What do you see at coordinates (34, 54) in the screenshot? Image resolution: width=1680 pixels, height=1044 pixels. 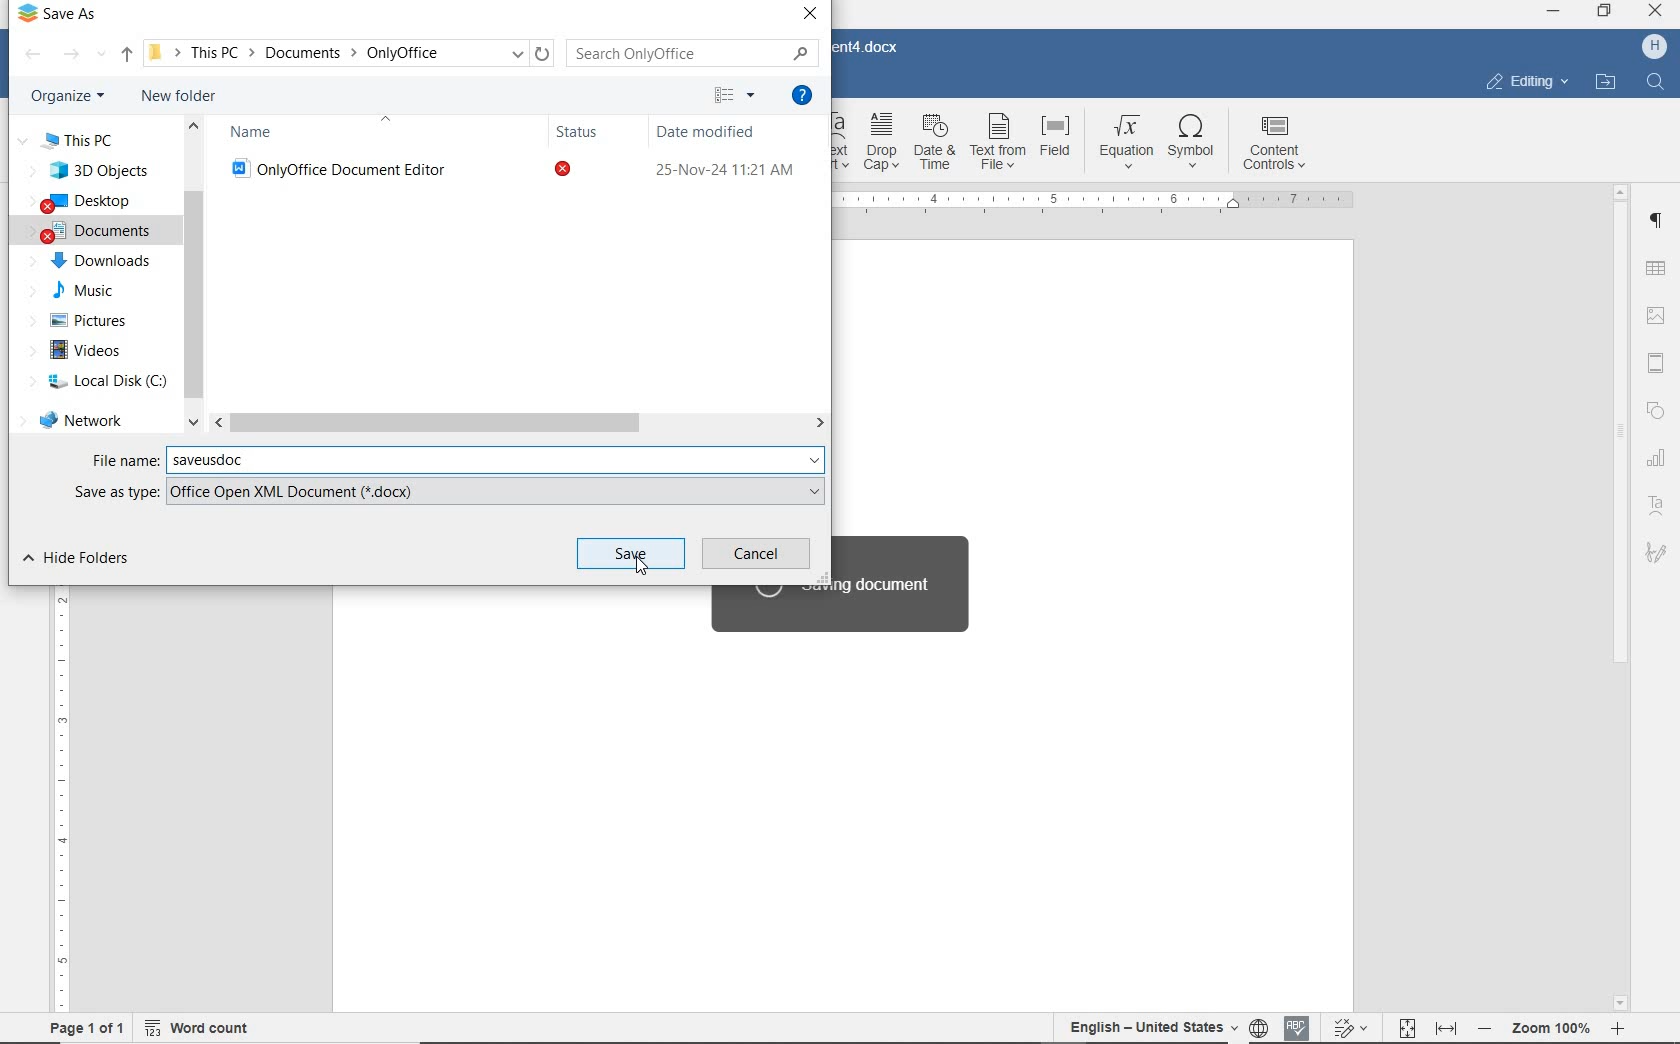 I see `backward` at bounding box center [34, 54].